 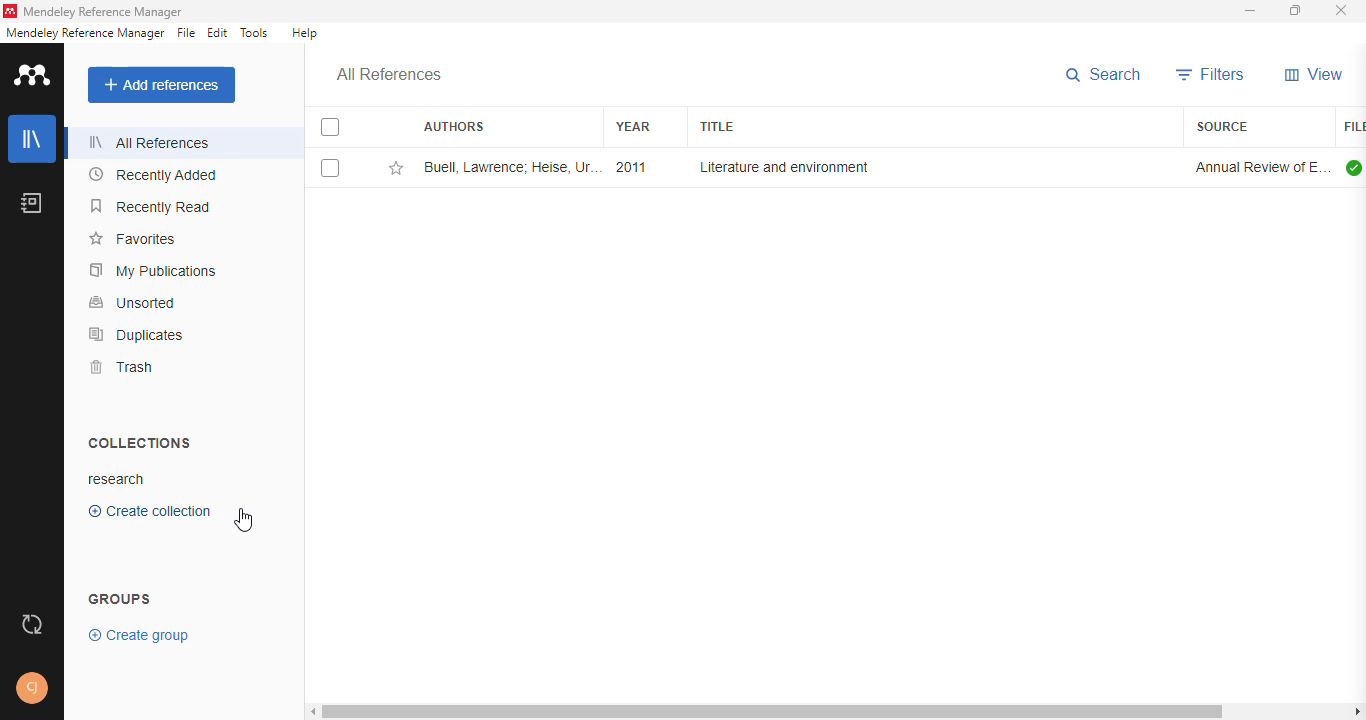 I want to click on all references, so click(x=150, y=142).